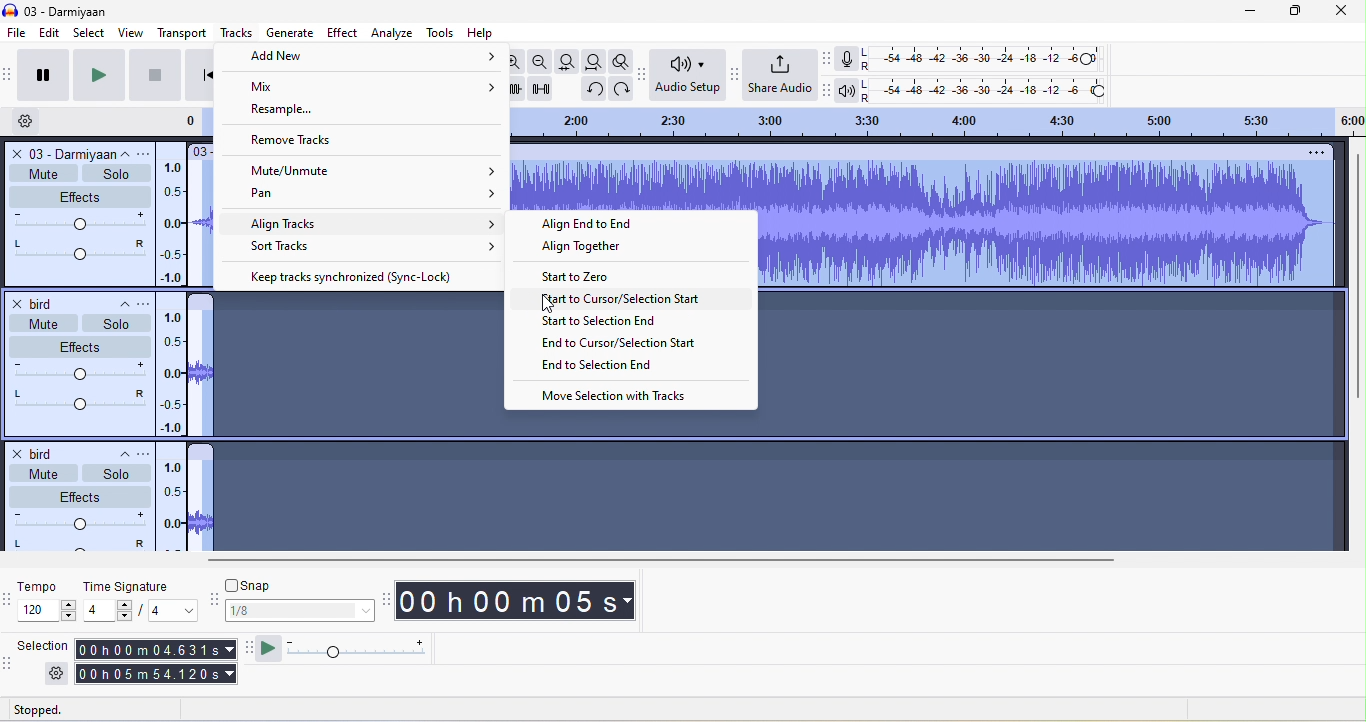 This screenshot has height=722, width=1366. I want to click on Selected track, so click(640, 187).